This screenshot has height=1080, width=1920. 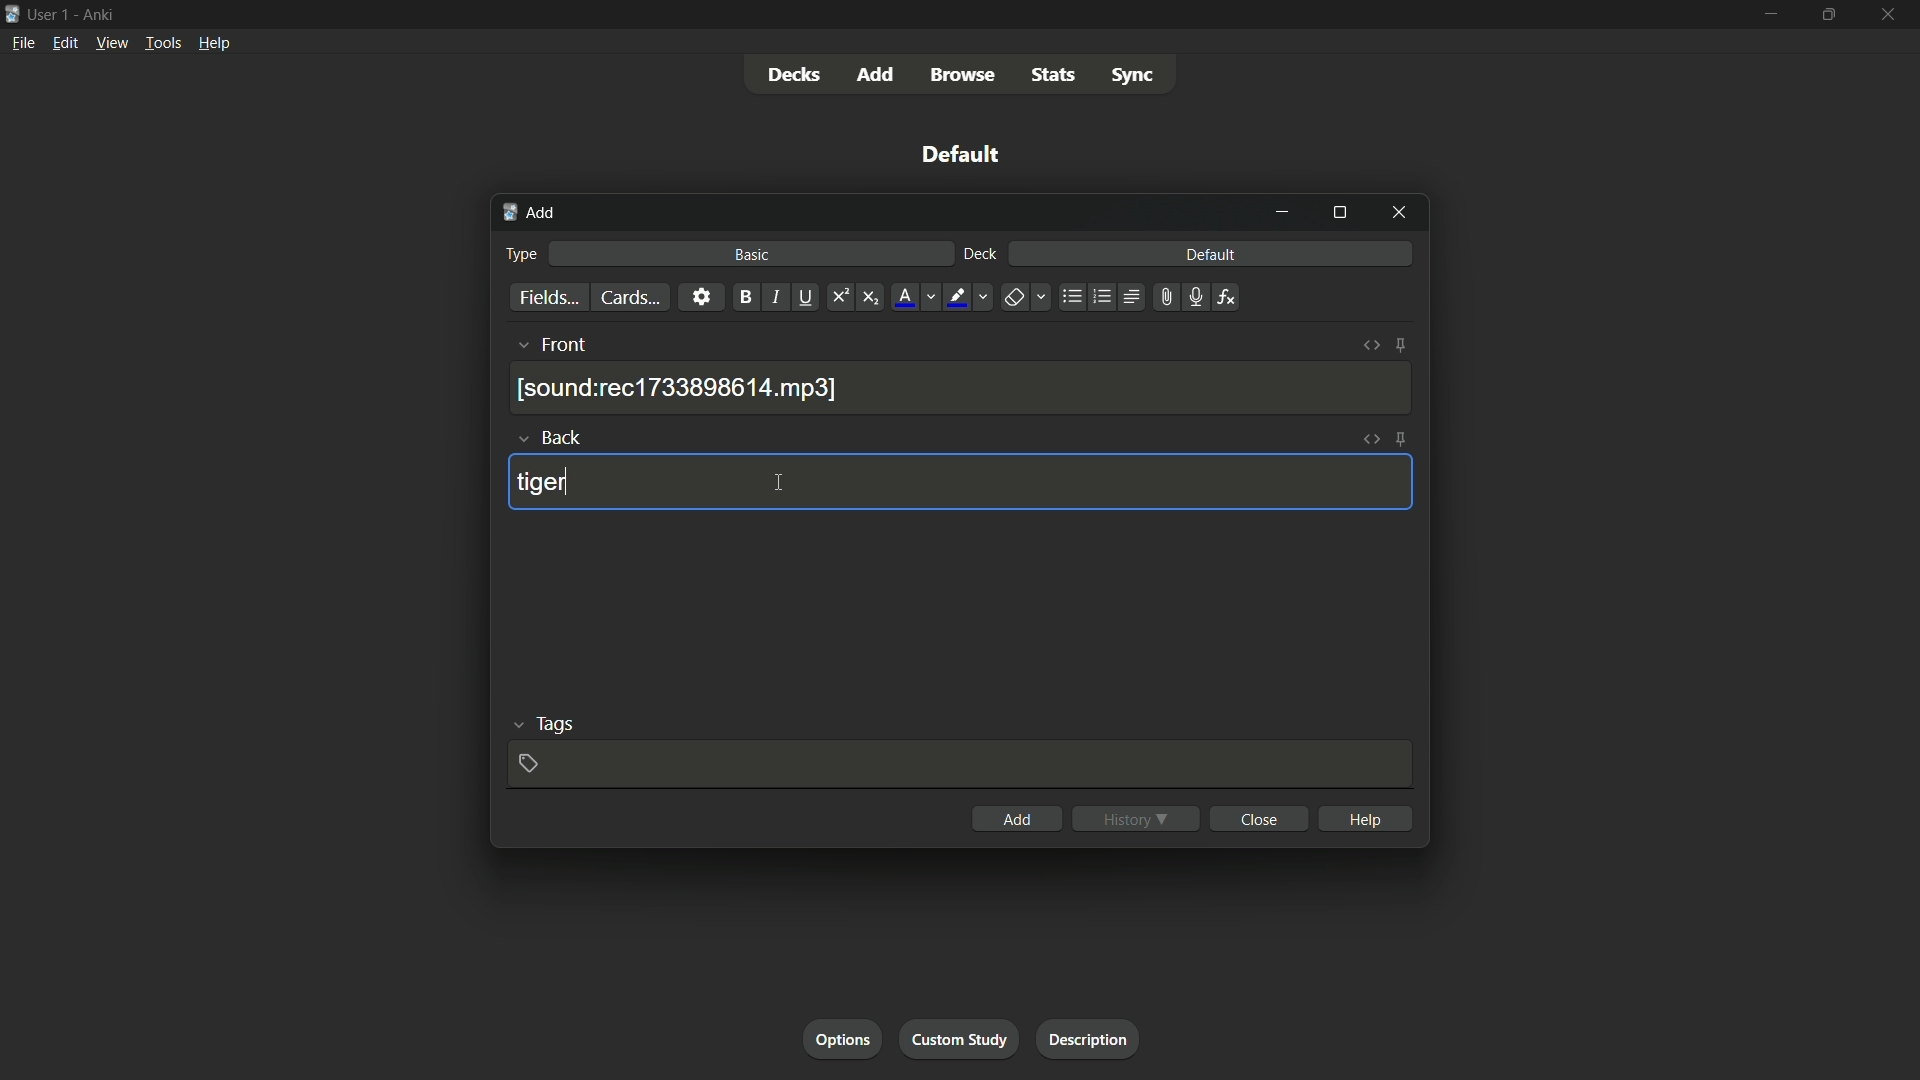 What do you see at coordinates (967, 75) in the screenshot?
I see `browse` at bounding box center [967, 75].